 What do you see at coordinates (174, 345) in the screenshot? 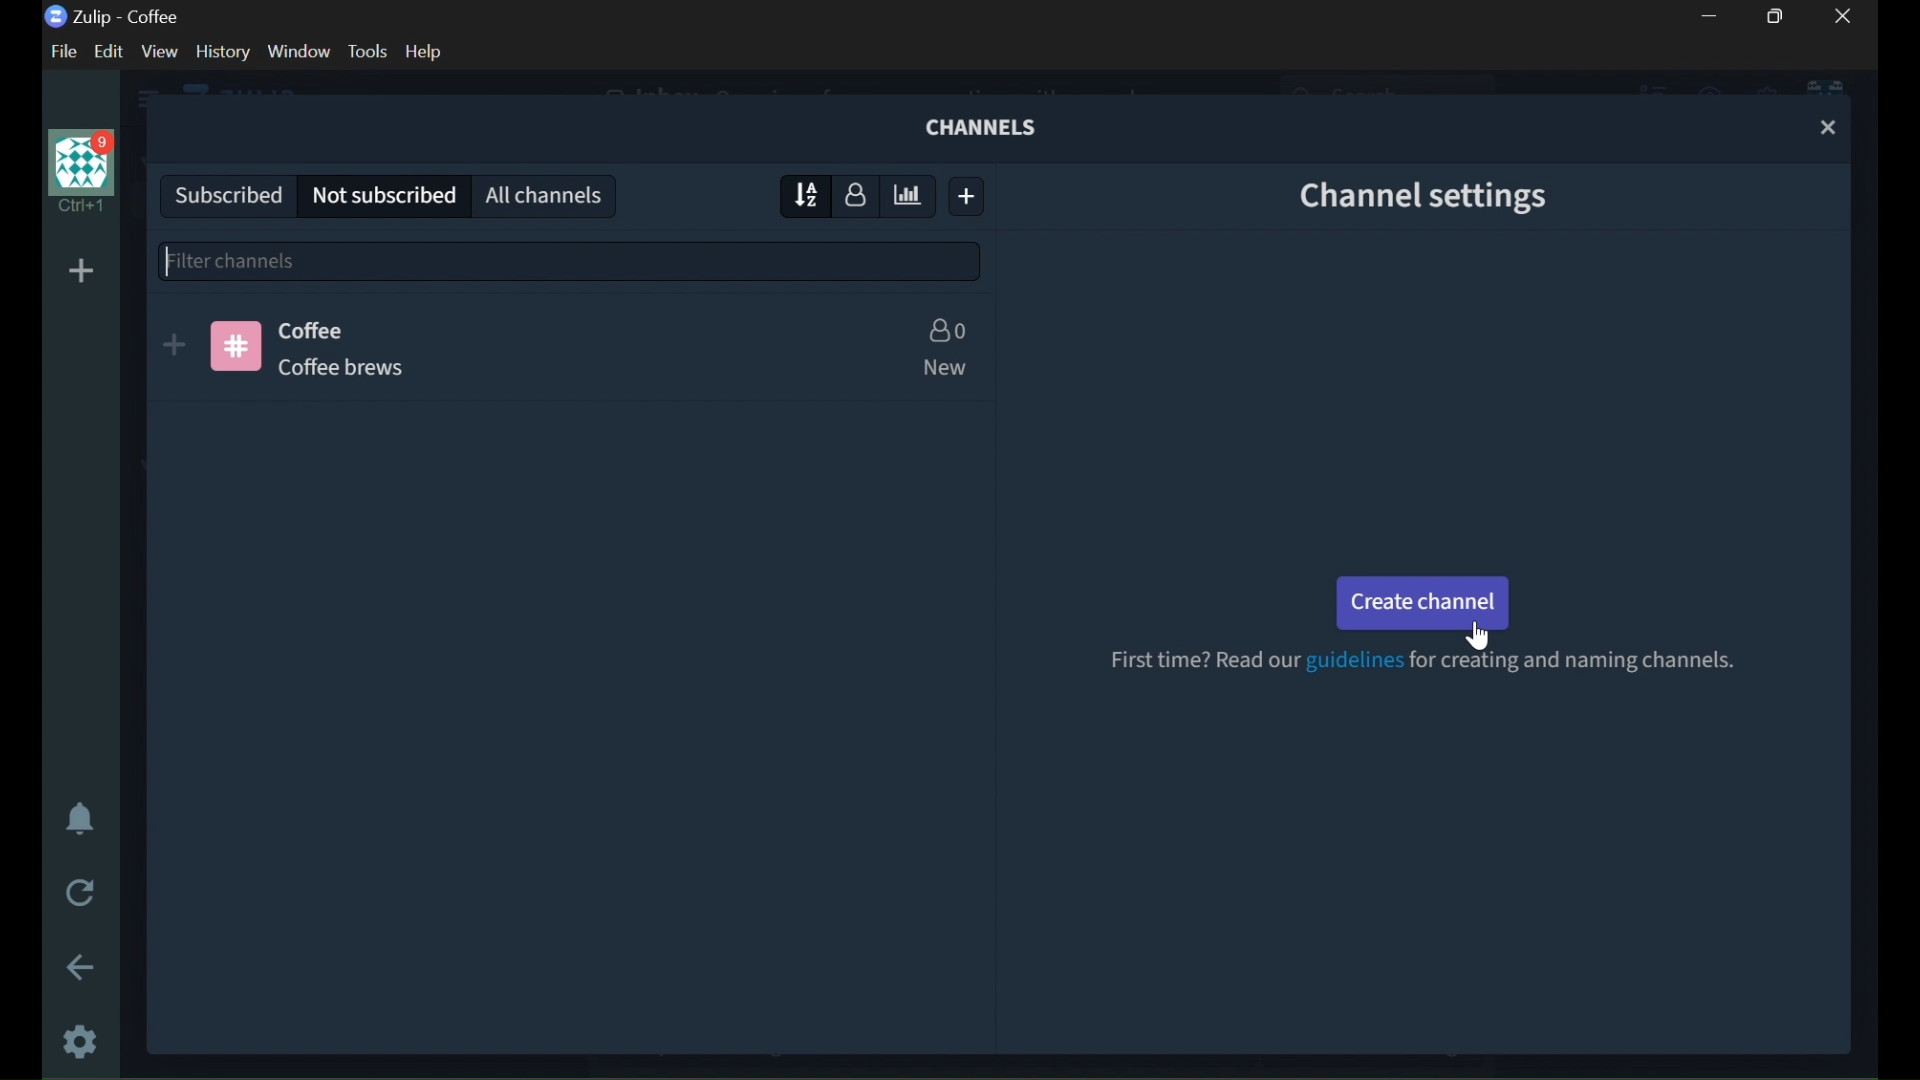
I see `SUBSCRIBE TO CHANNEL` at bounding box center [174, 345].